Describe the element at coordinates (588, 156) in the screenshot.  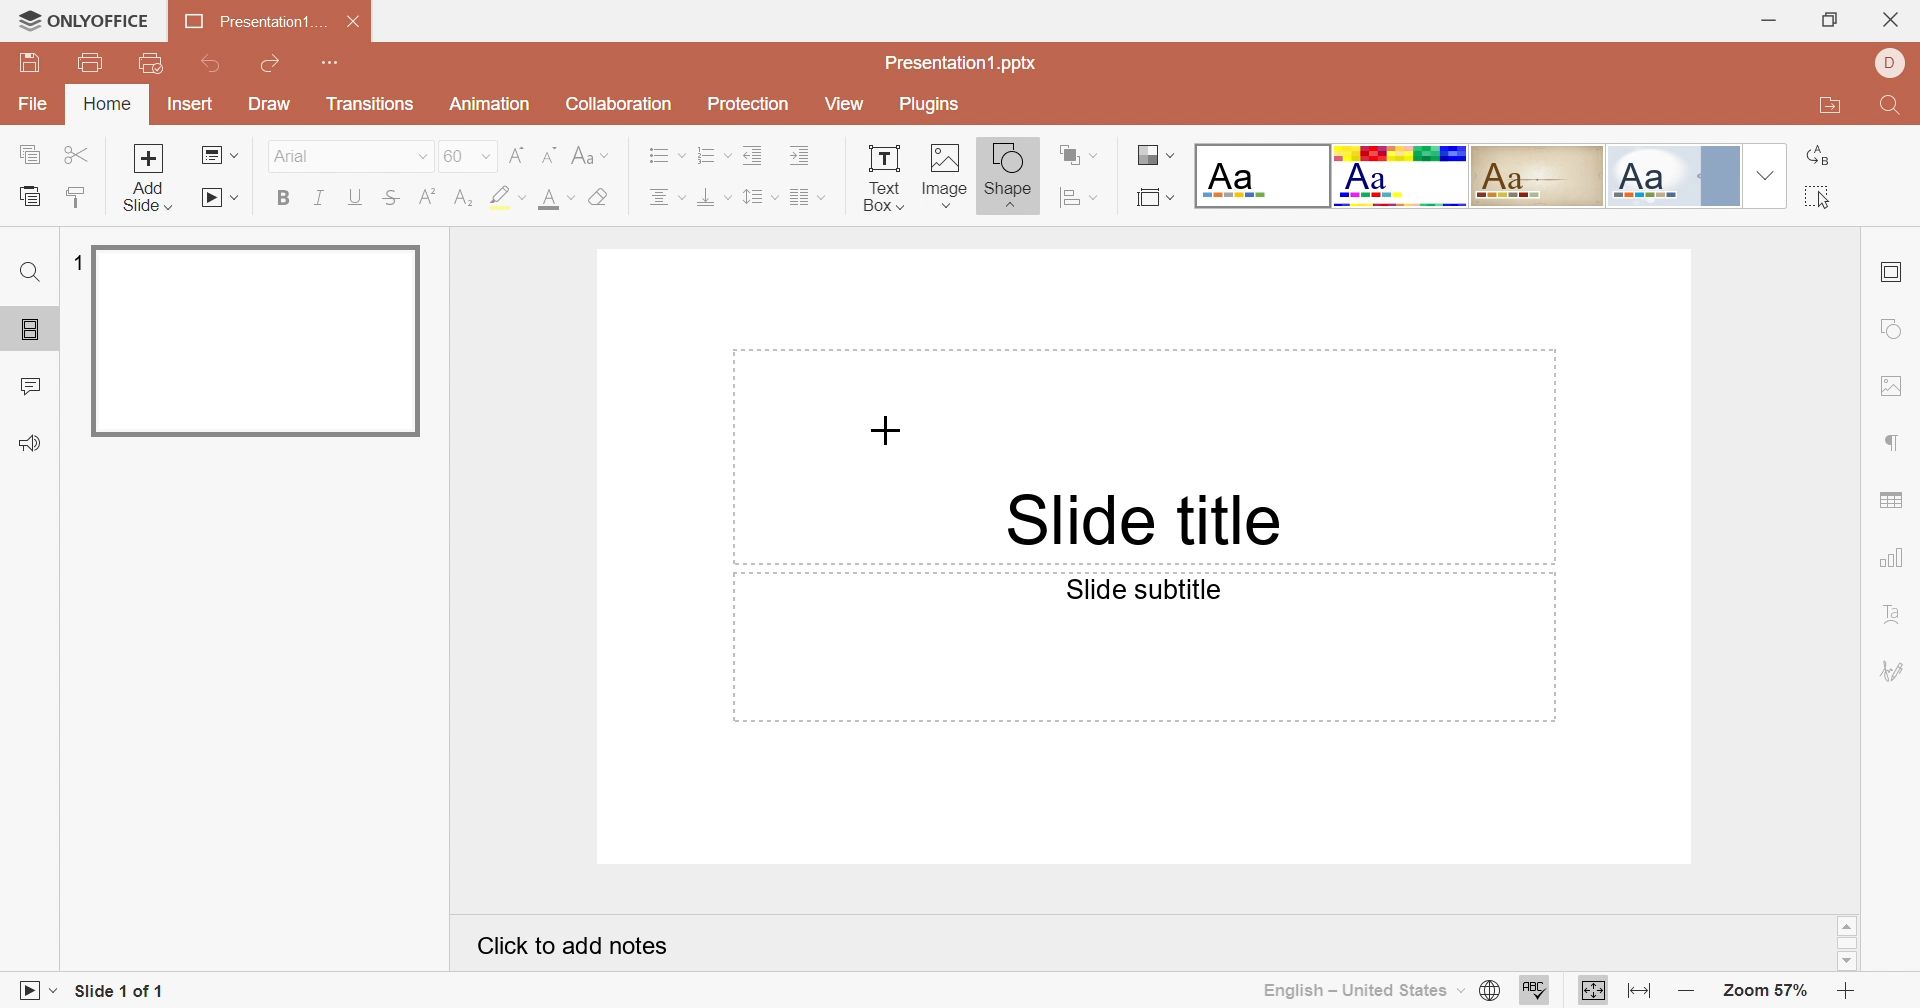
I see `Change case` at that location.